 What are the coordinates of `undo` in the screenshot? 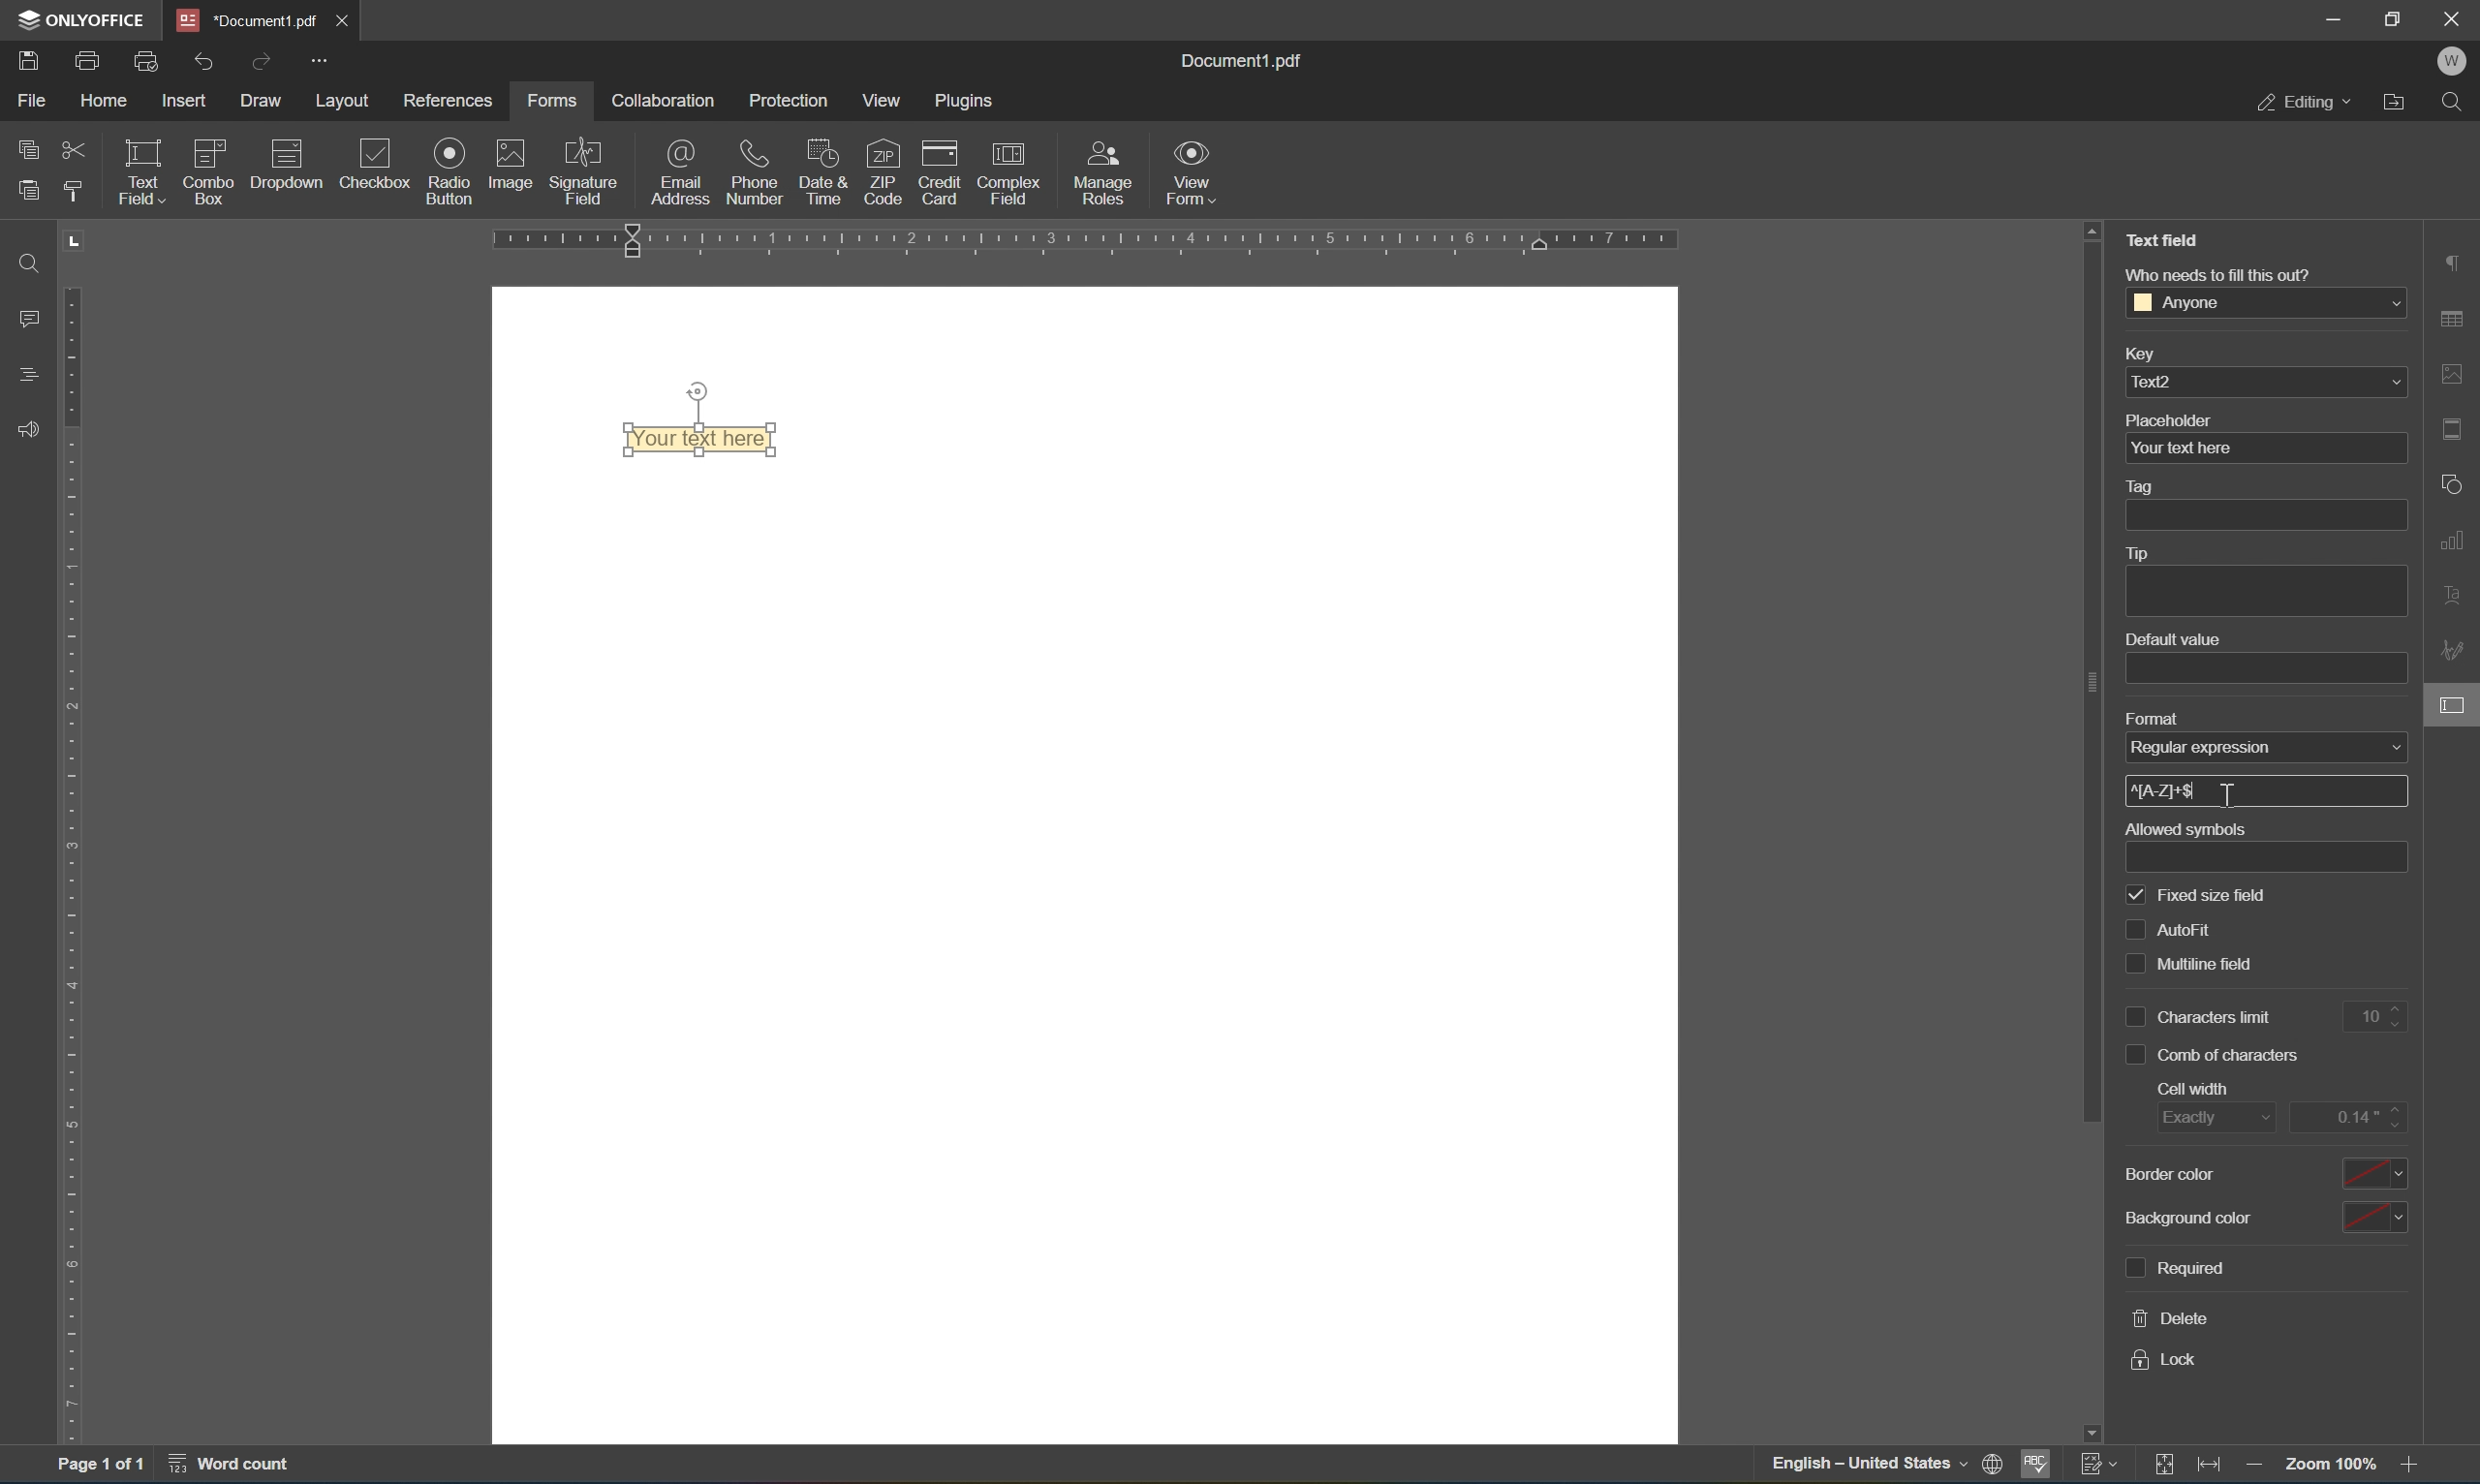 It's located at (205, 61).